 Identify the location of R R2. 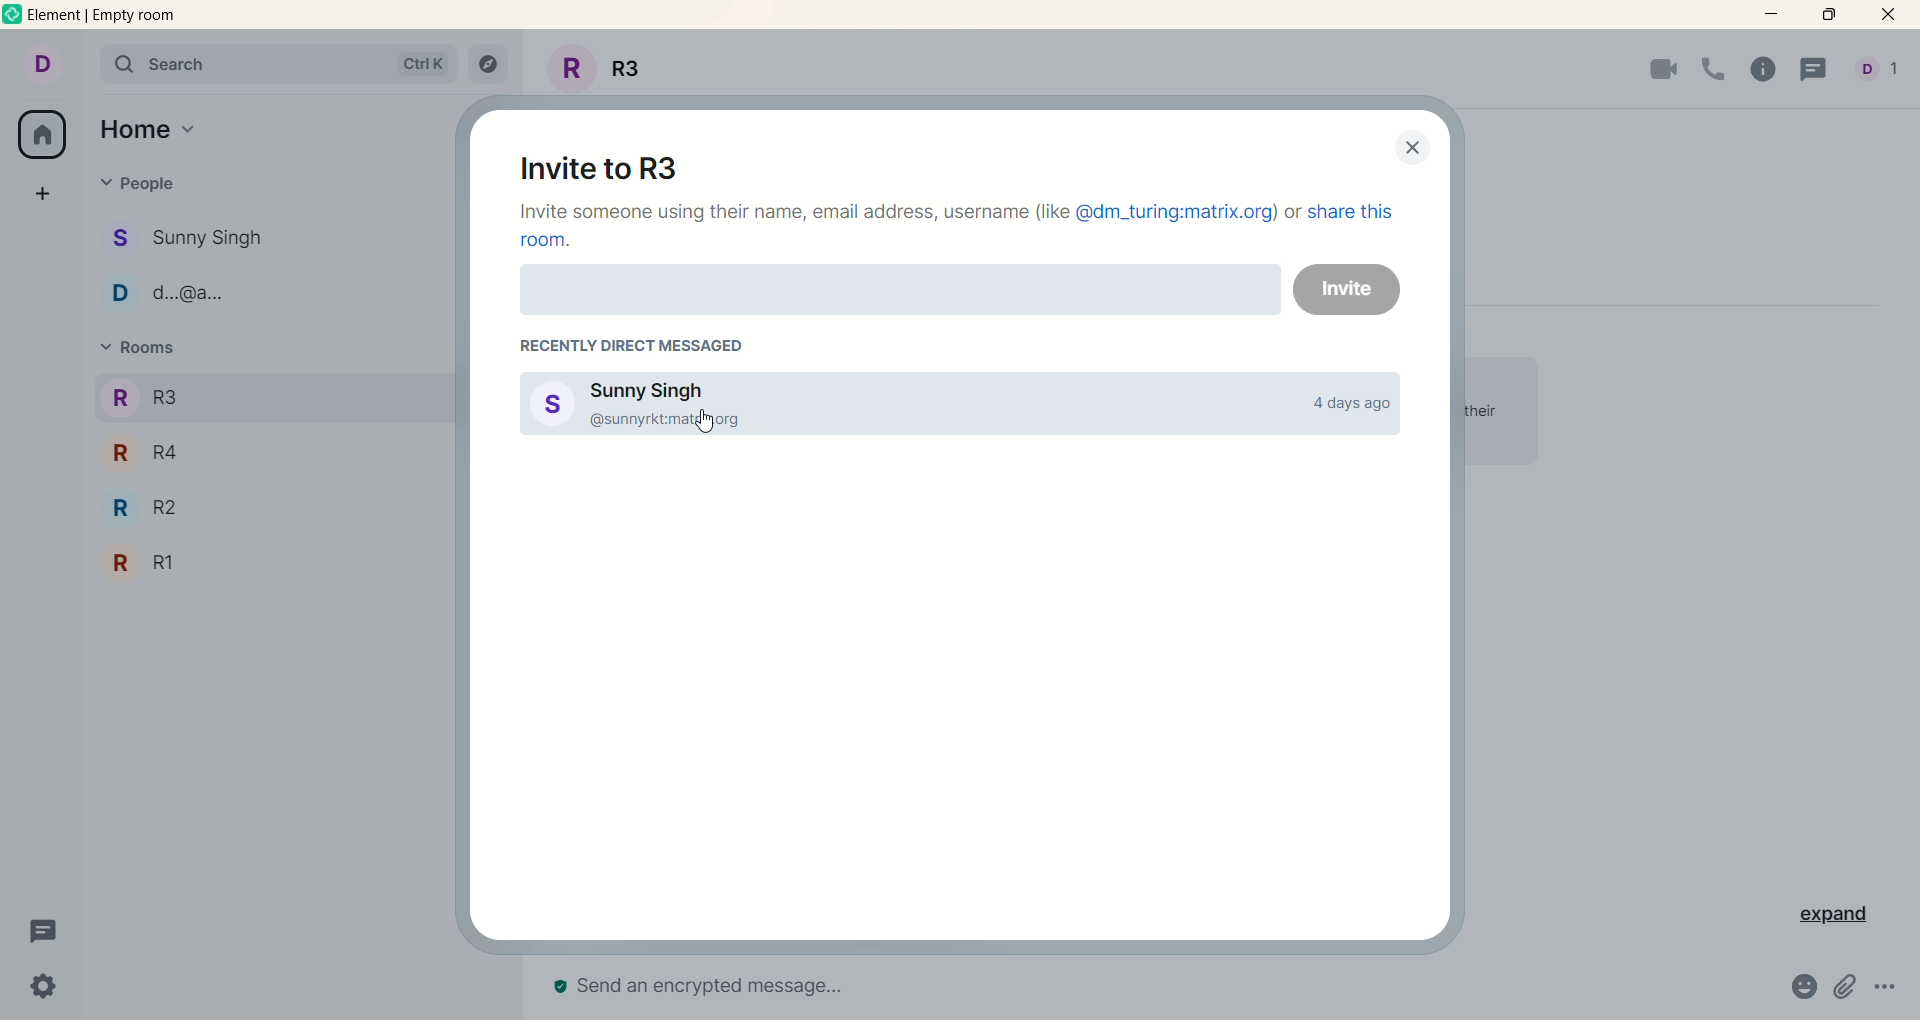
(145, 509).